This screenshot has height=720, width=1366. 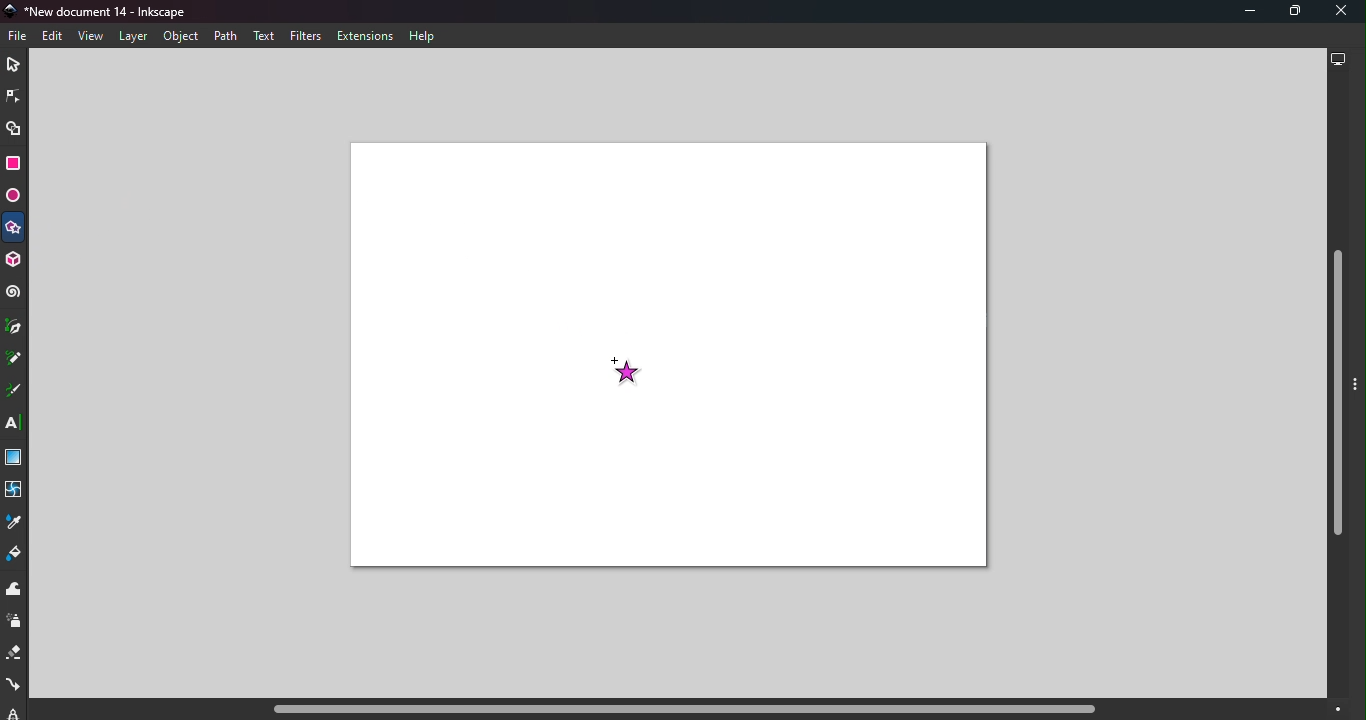 I want to click on Display options, so click(x=1338, y=62).